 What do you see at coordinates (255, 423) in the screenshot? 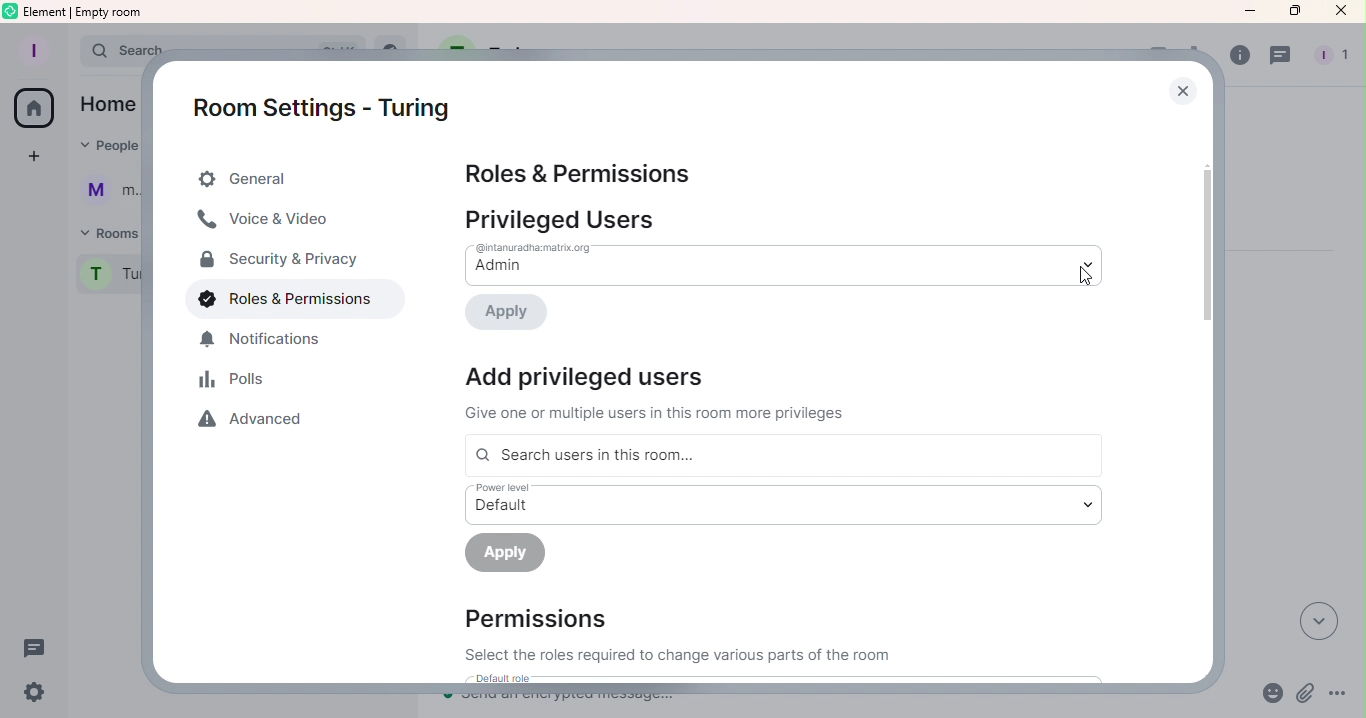
I see `Advanced` at bounding box center [255, 423].